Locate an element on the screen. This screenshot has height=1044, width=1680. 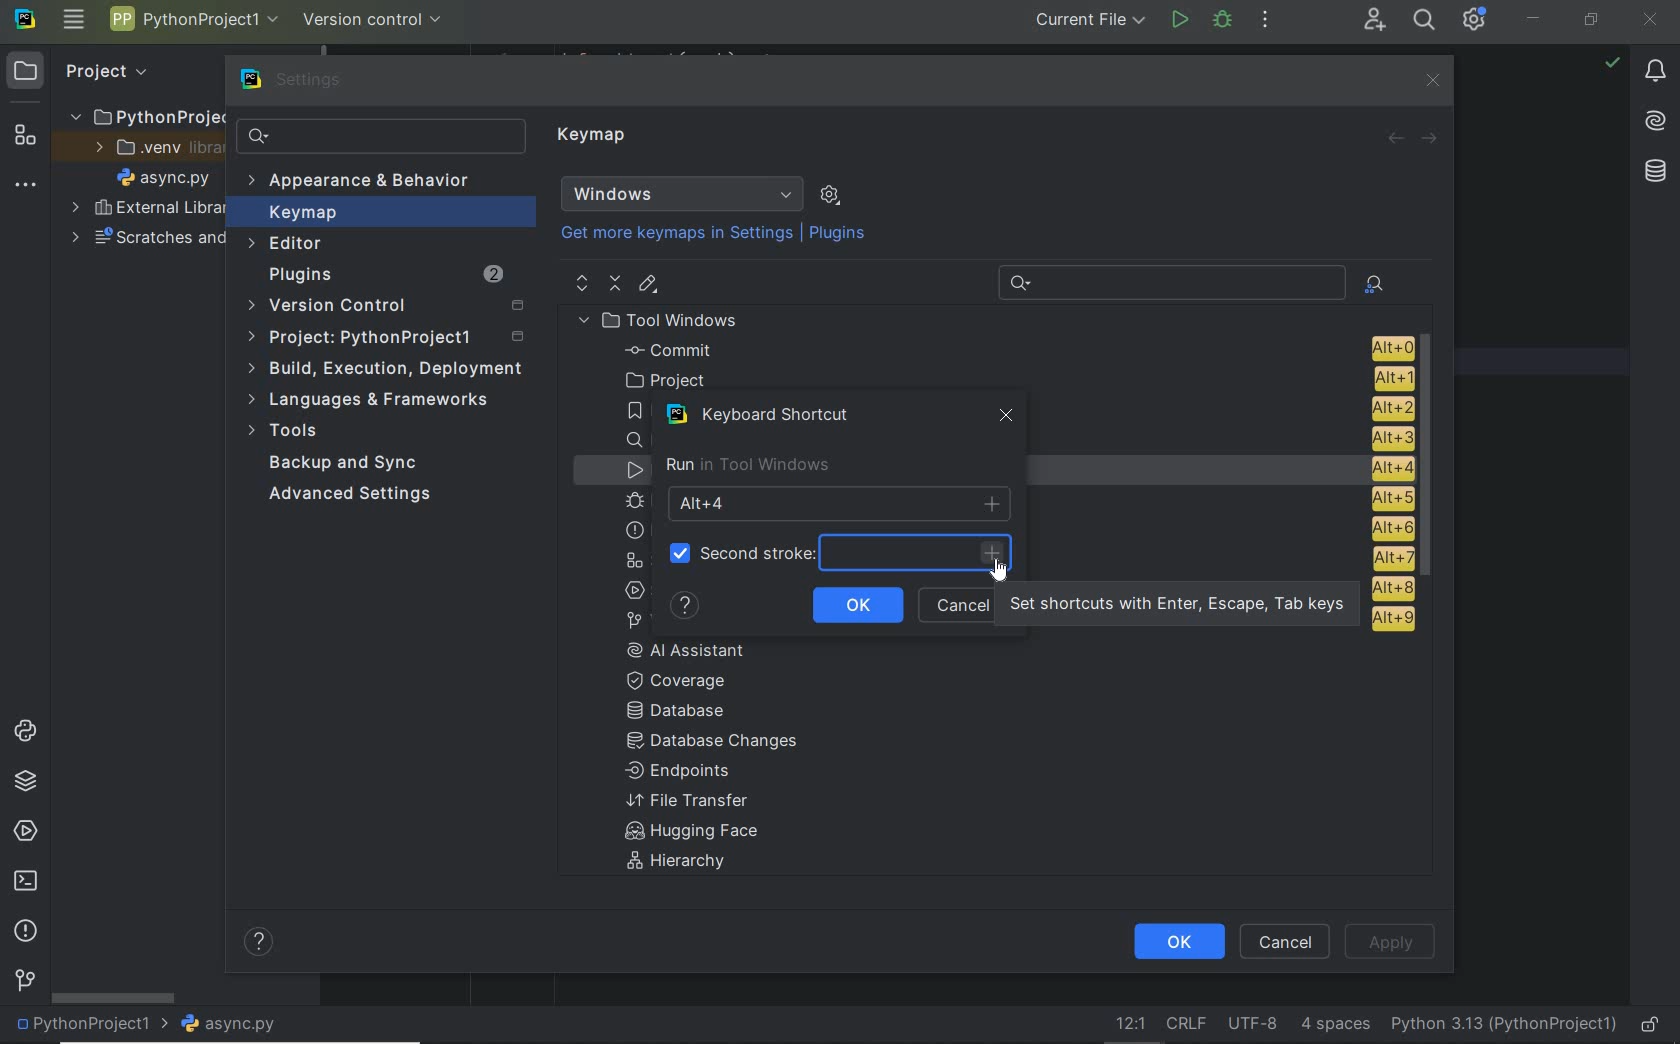
coverage is located at coordinates (688, 679).